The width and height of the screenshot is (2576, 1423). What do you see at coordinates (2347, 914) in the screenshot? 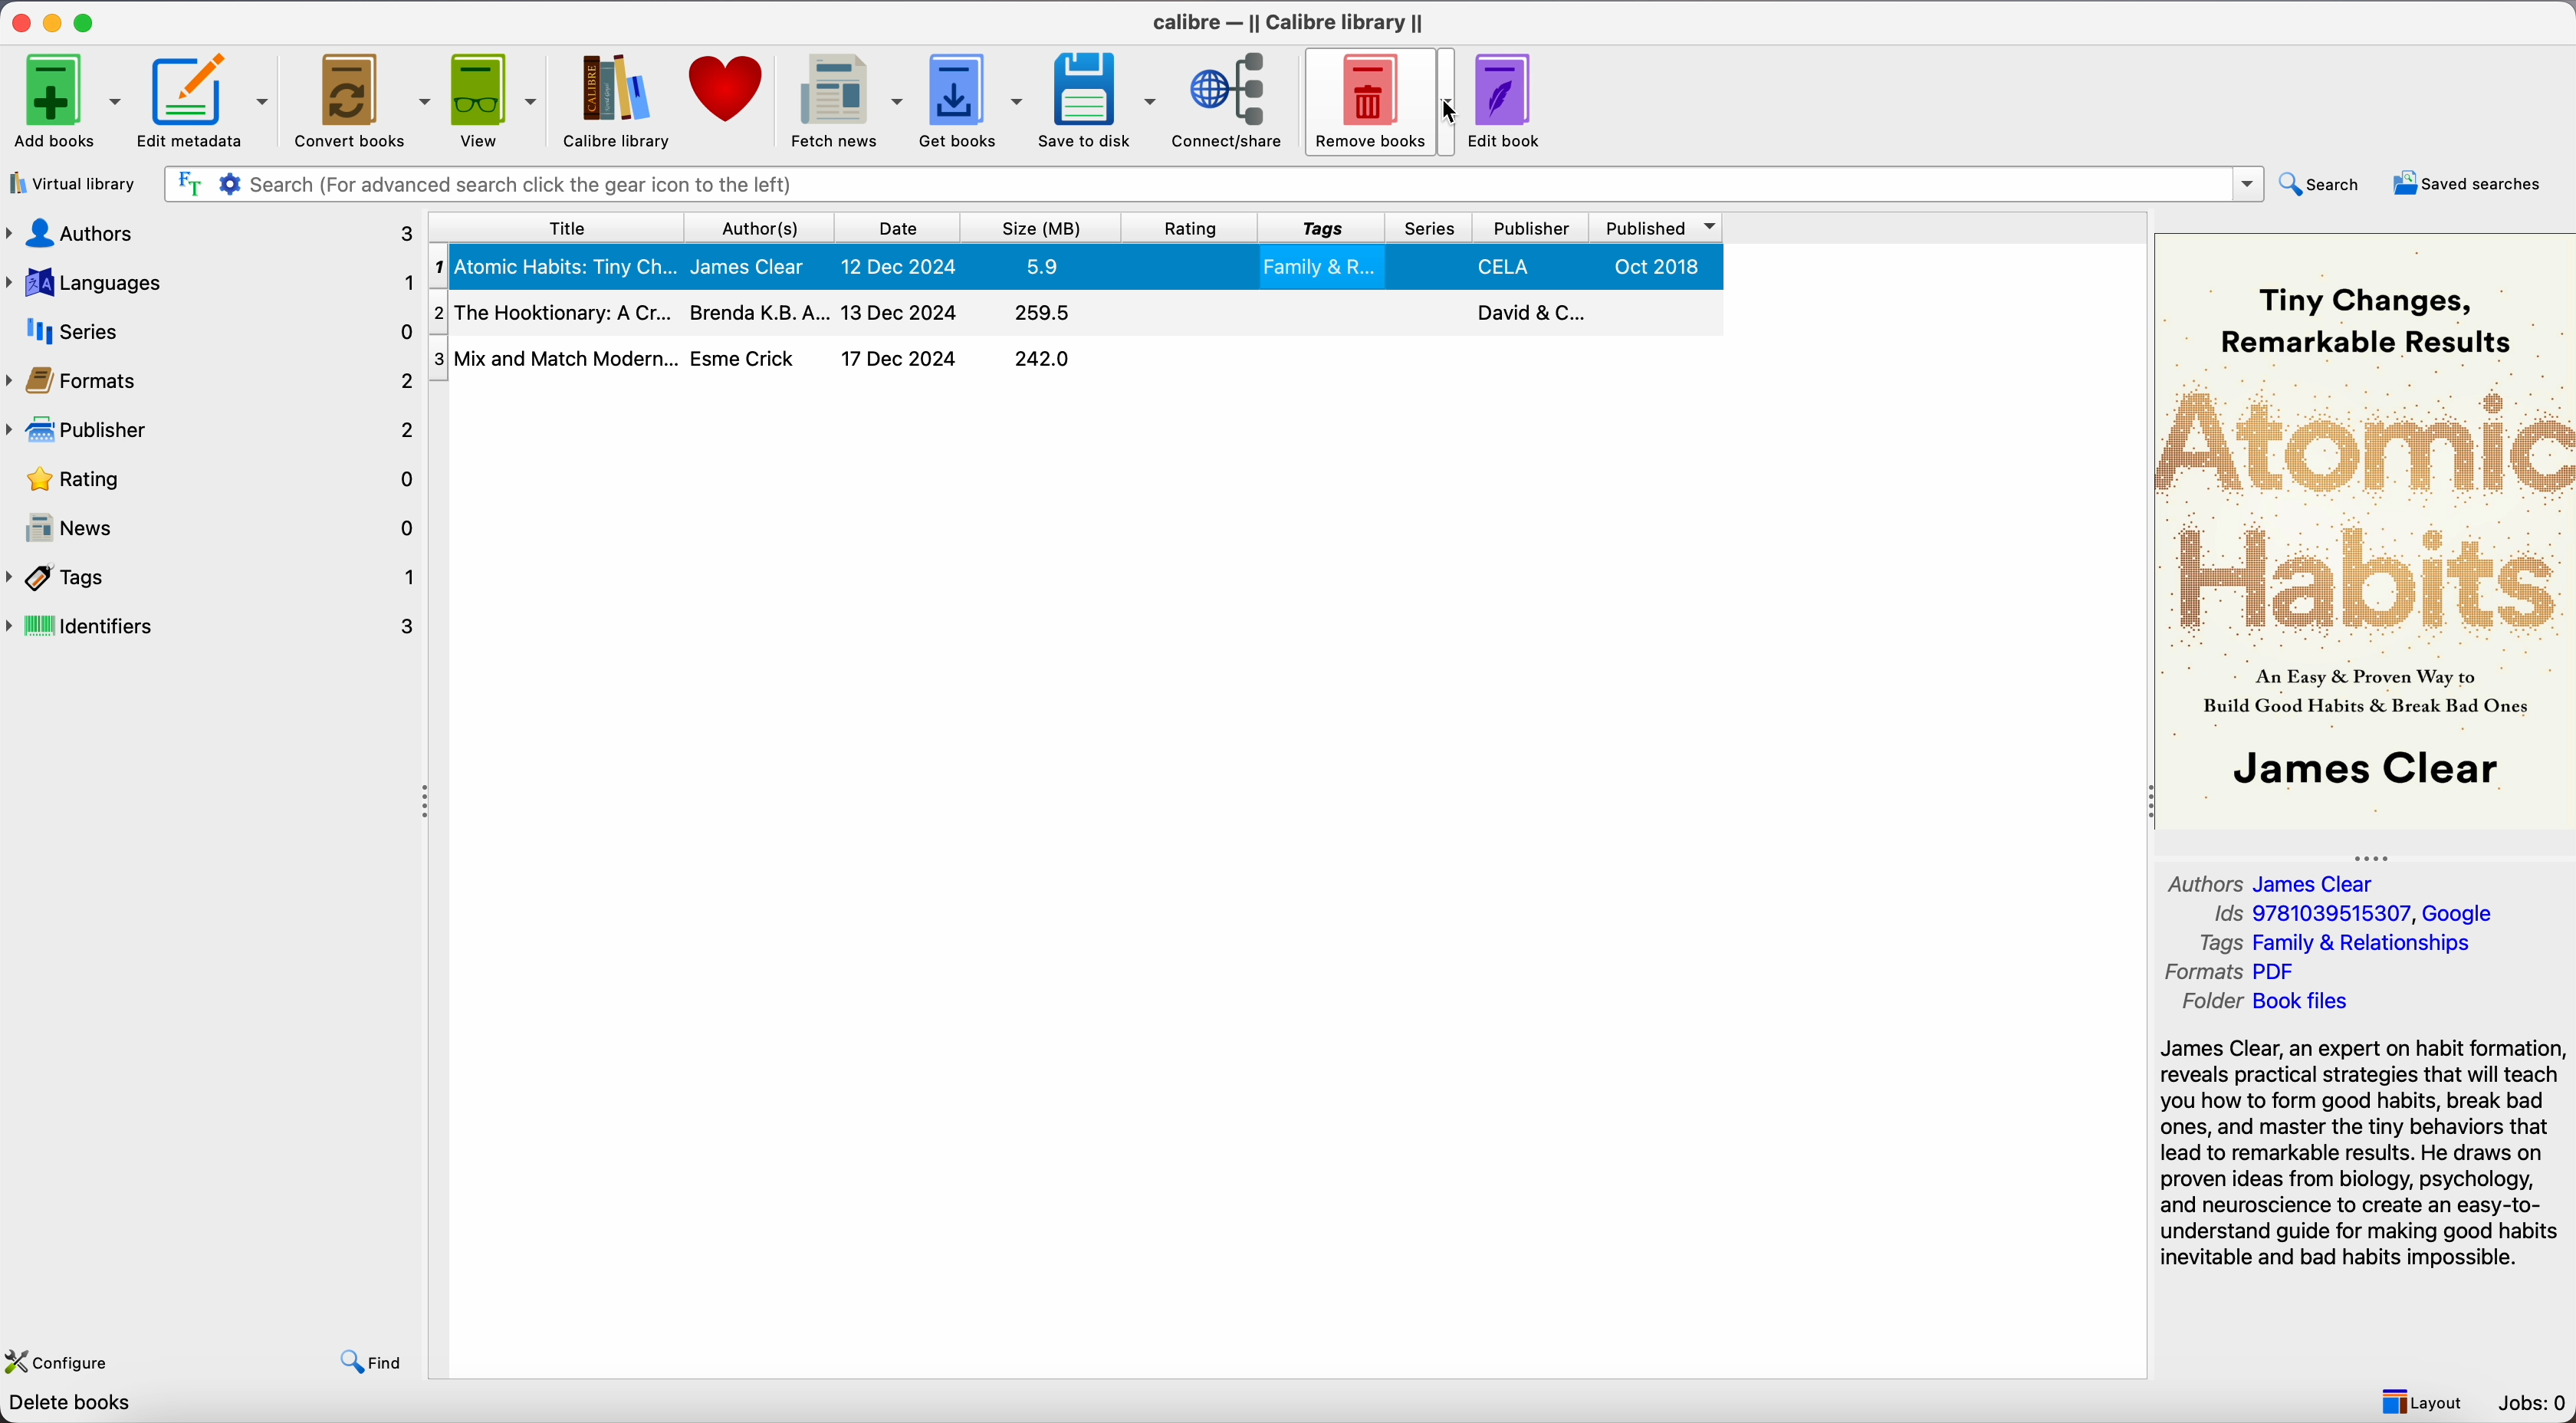
I see `Ids 9781039515307, Google` at bounding box center [2347, 914].